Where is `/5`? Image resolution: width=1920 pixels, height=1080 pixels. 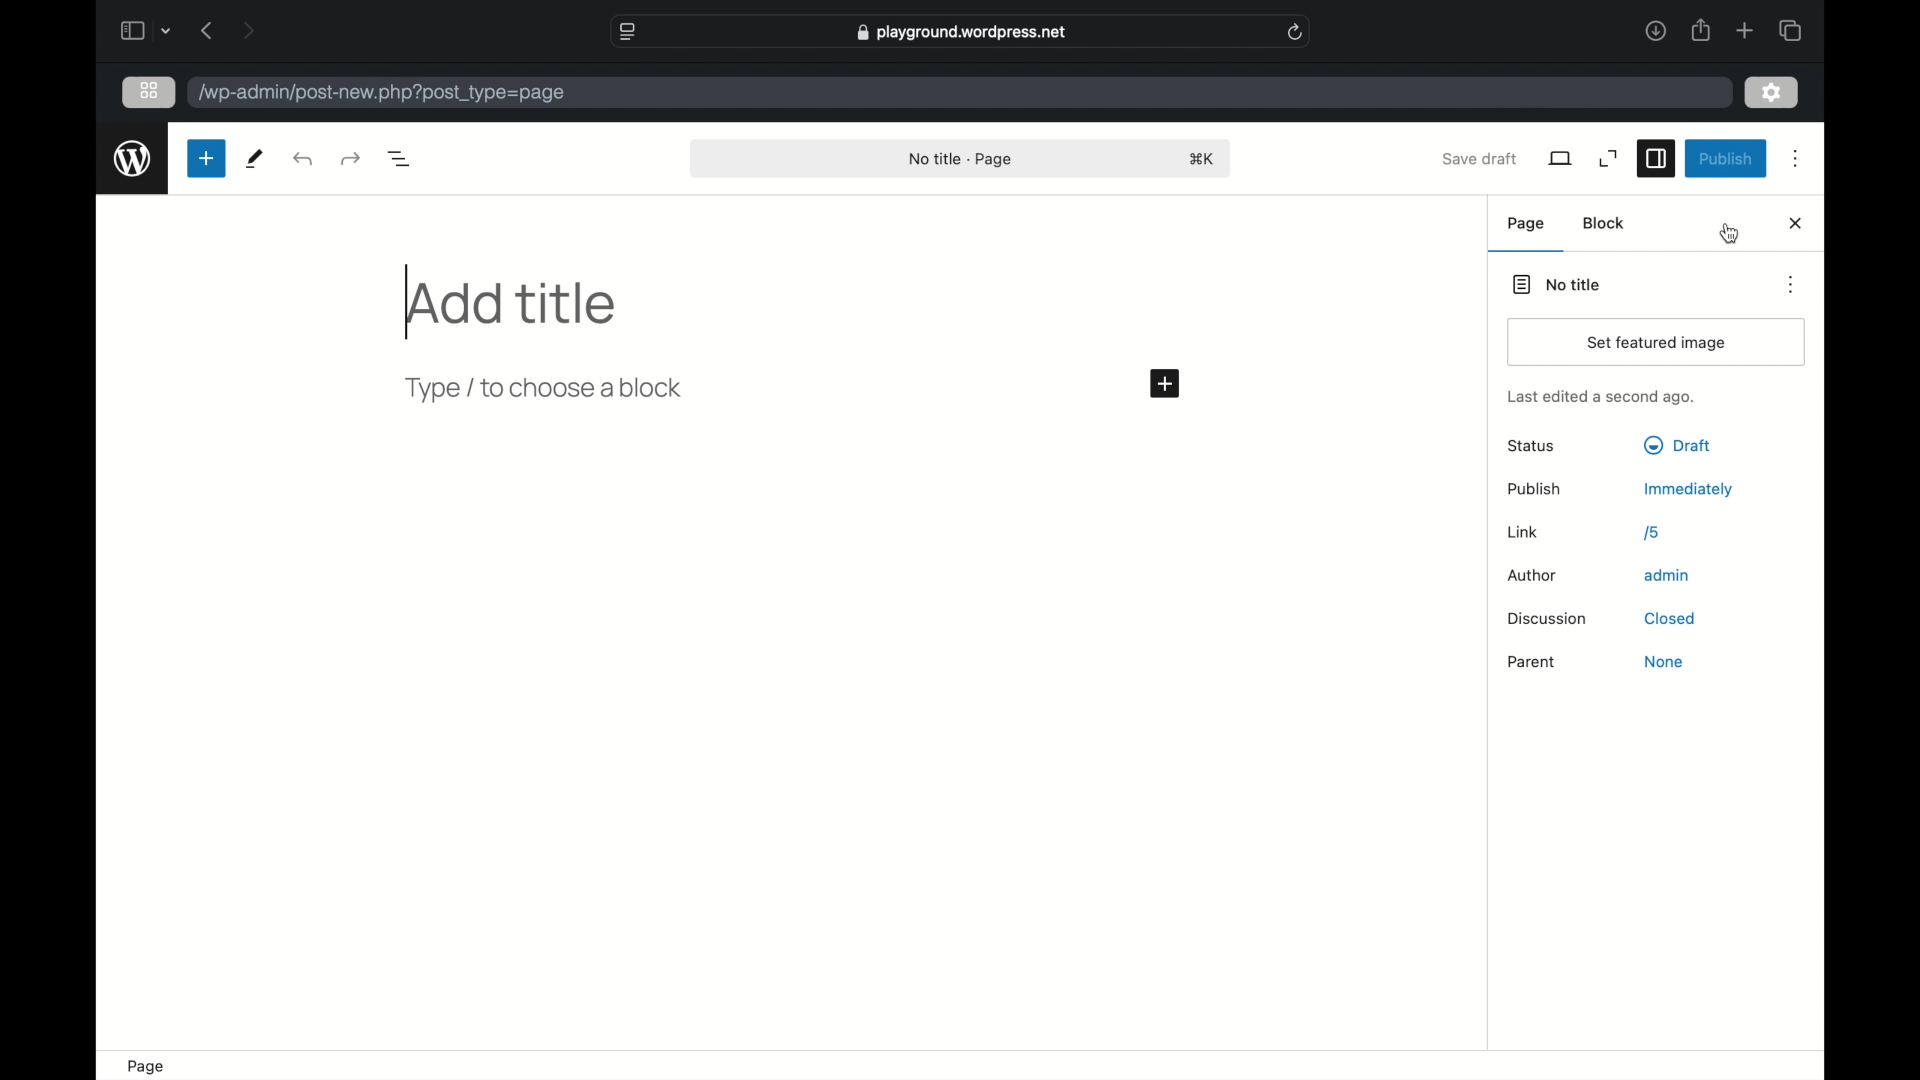 /5 is located at coordinates (1653, 533).